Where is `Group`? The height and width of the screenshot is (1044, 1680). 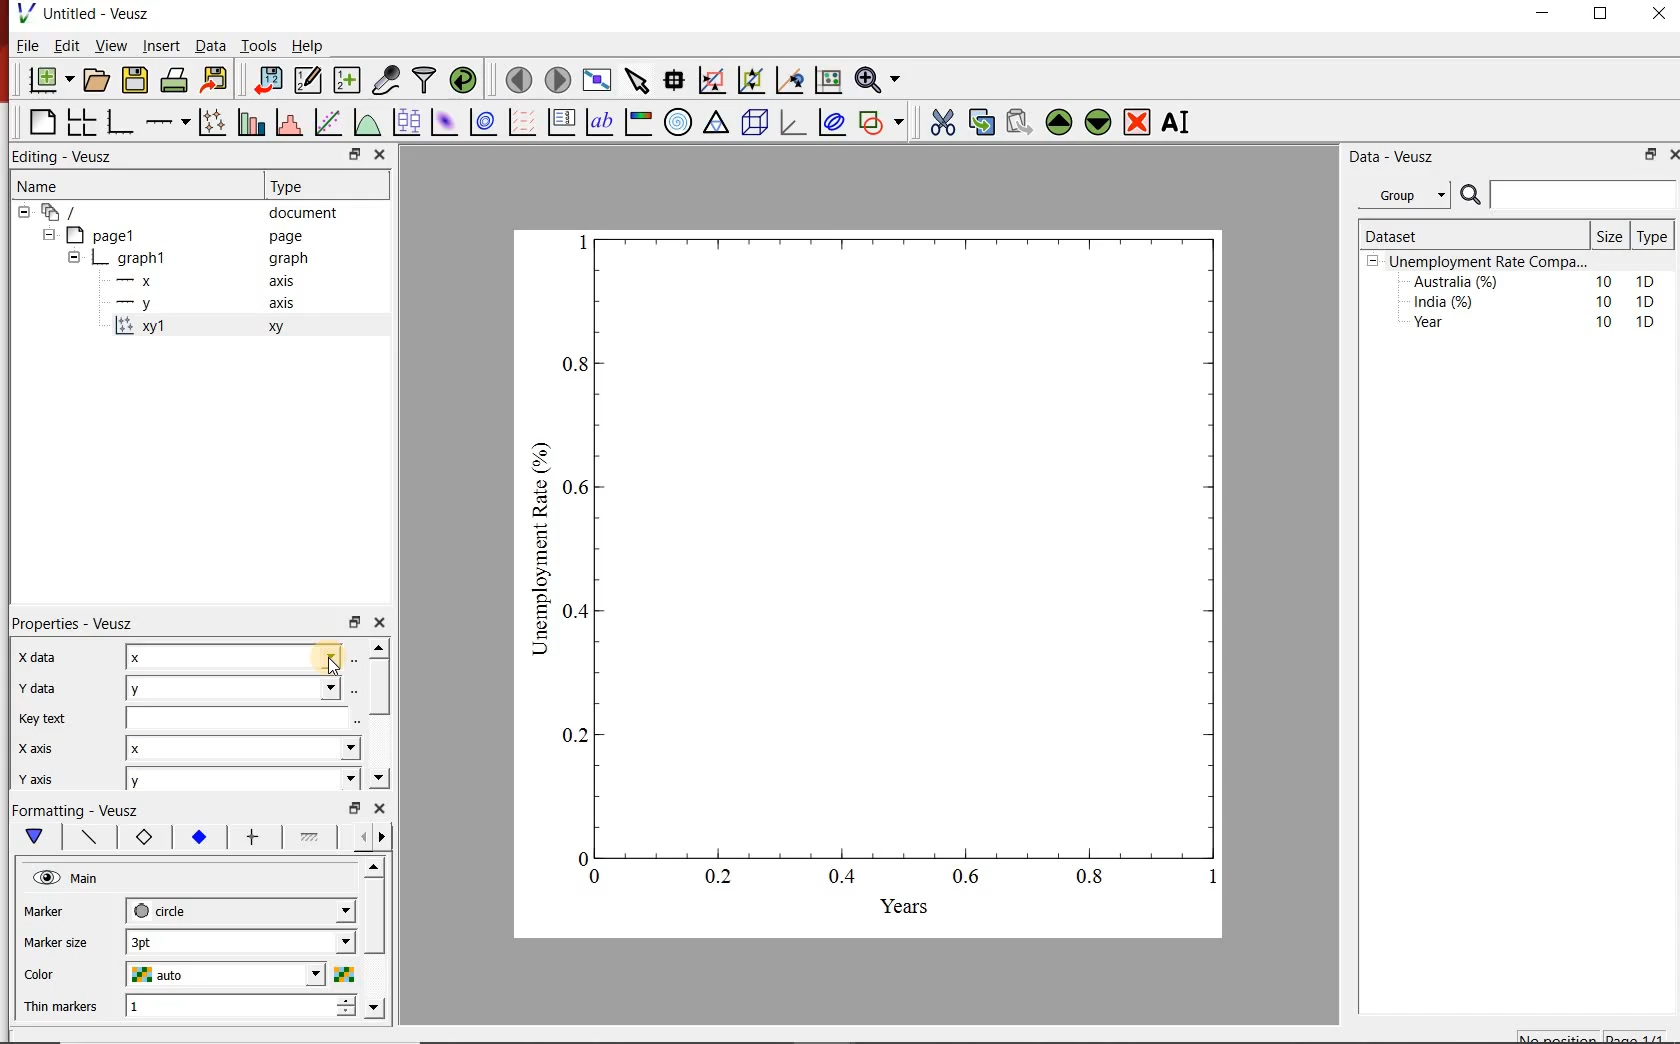
Group is located at coordinates (1407, 195).